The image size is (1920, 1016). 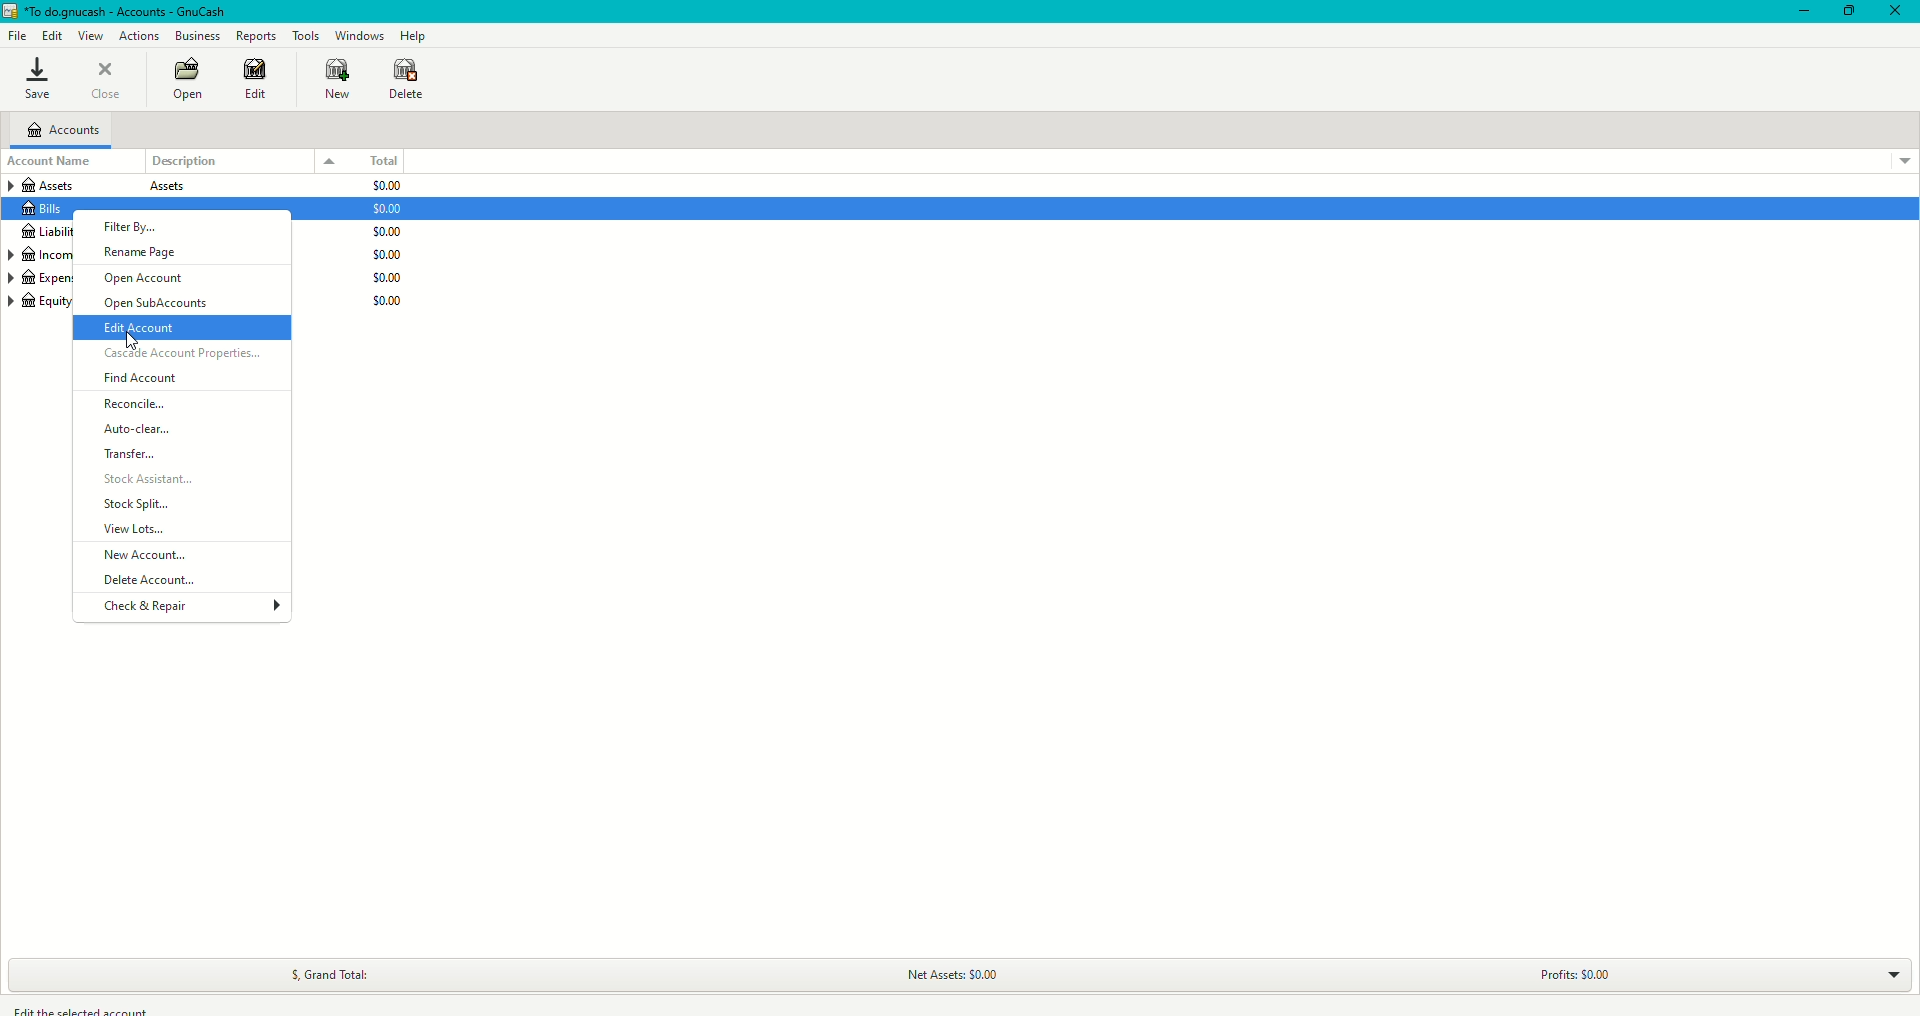 What do you see at coordinates (260, 81) in the screenshot?
I see `Edit` at bounding box center [260, 81].